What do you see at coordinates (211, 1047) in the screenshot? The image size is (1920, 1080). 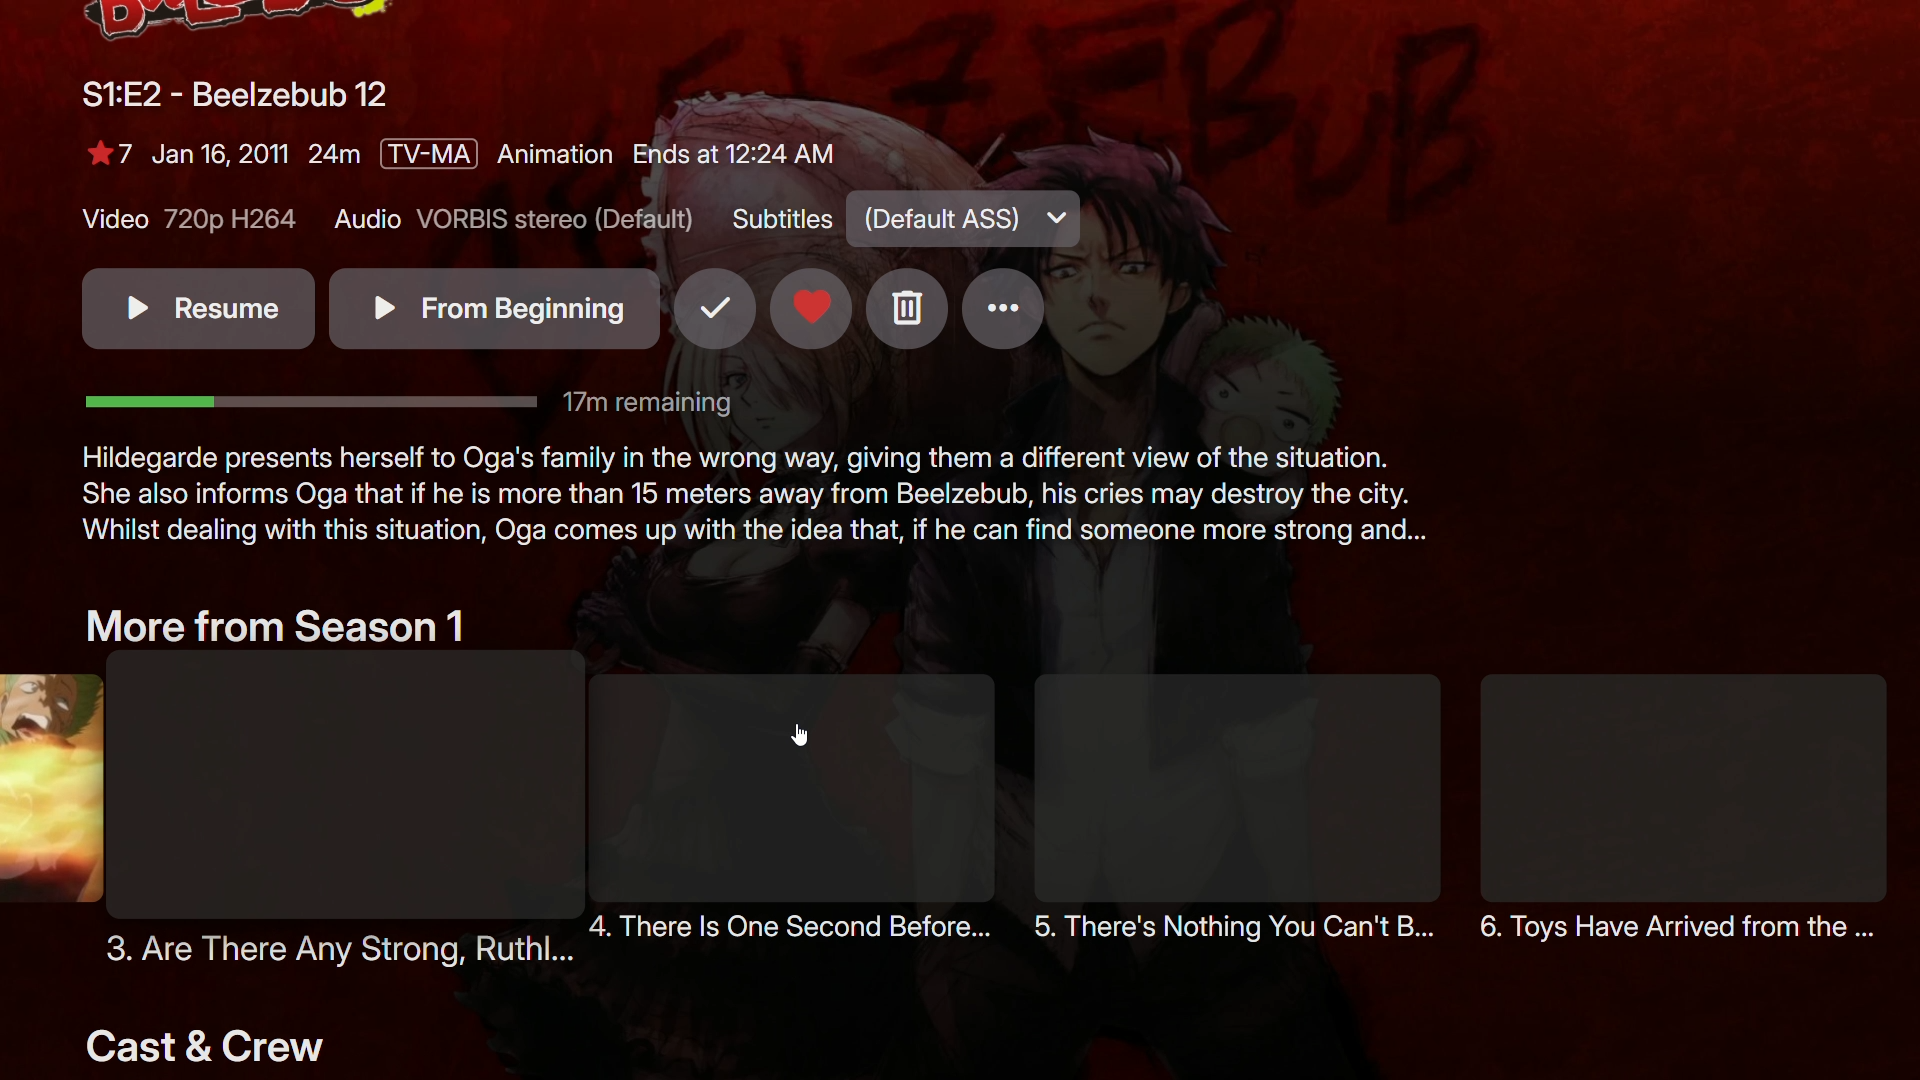 I see `Cast and Crew` at bounding box center [211, 1047].